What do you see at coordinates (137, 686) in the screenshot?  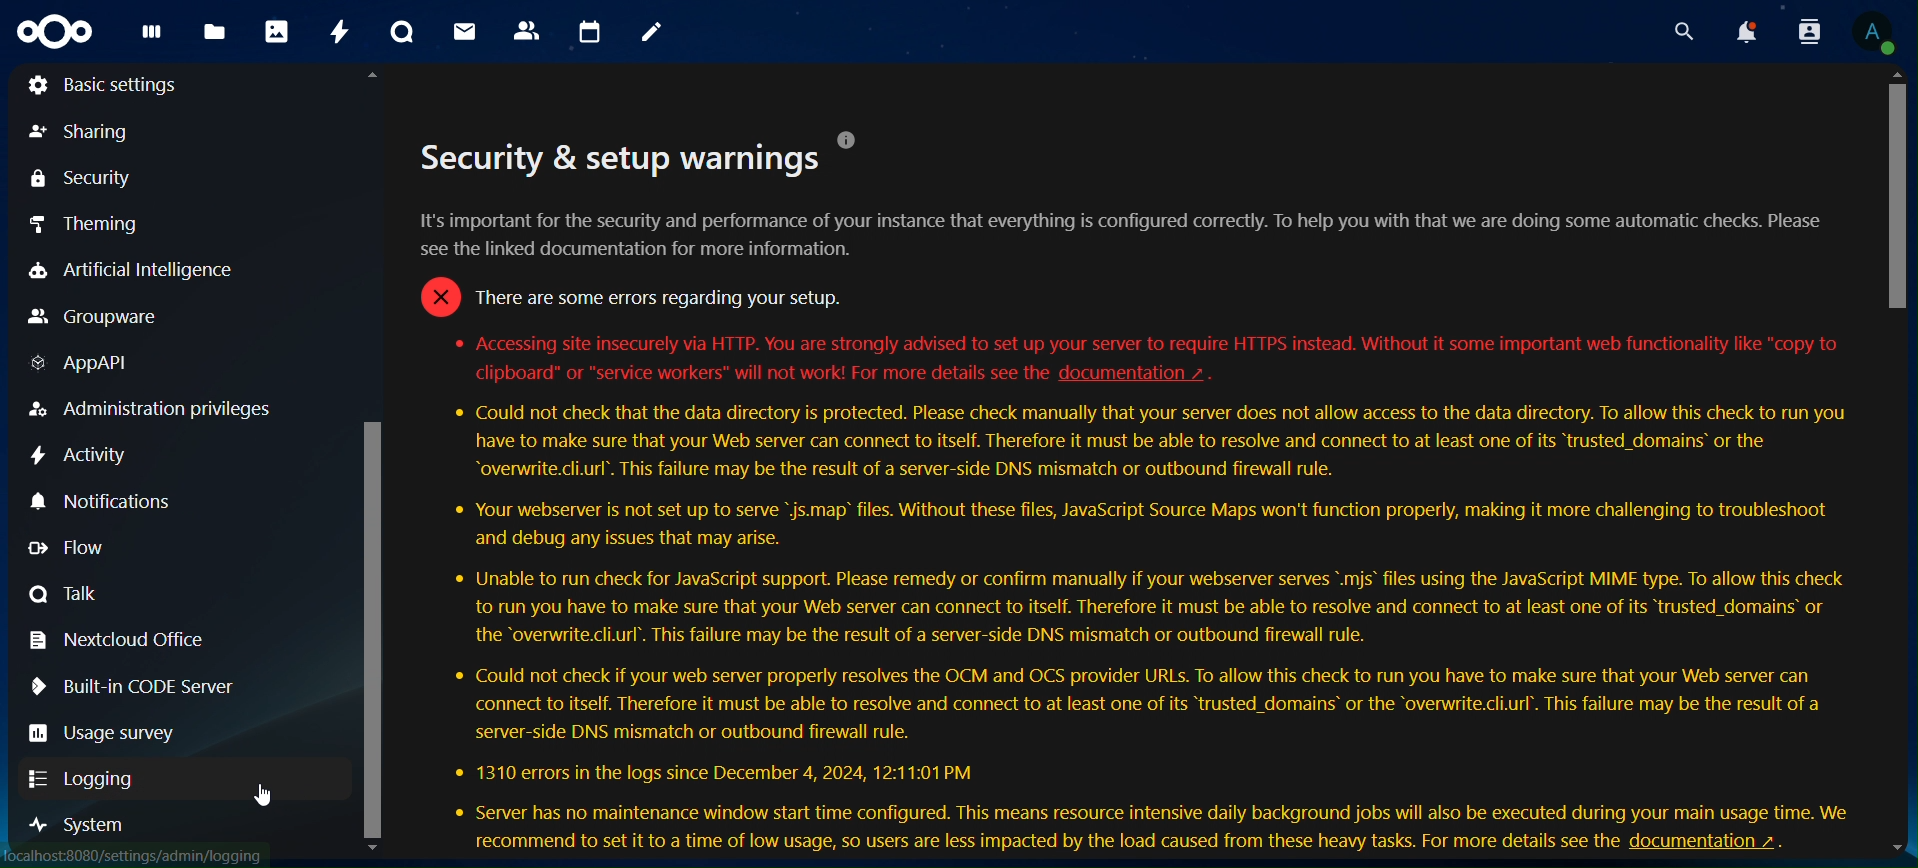 I see `built in CODE server` at bounding box center [137, 686].